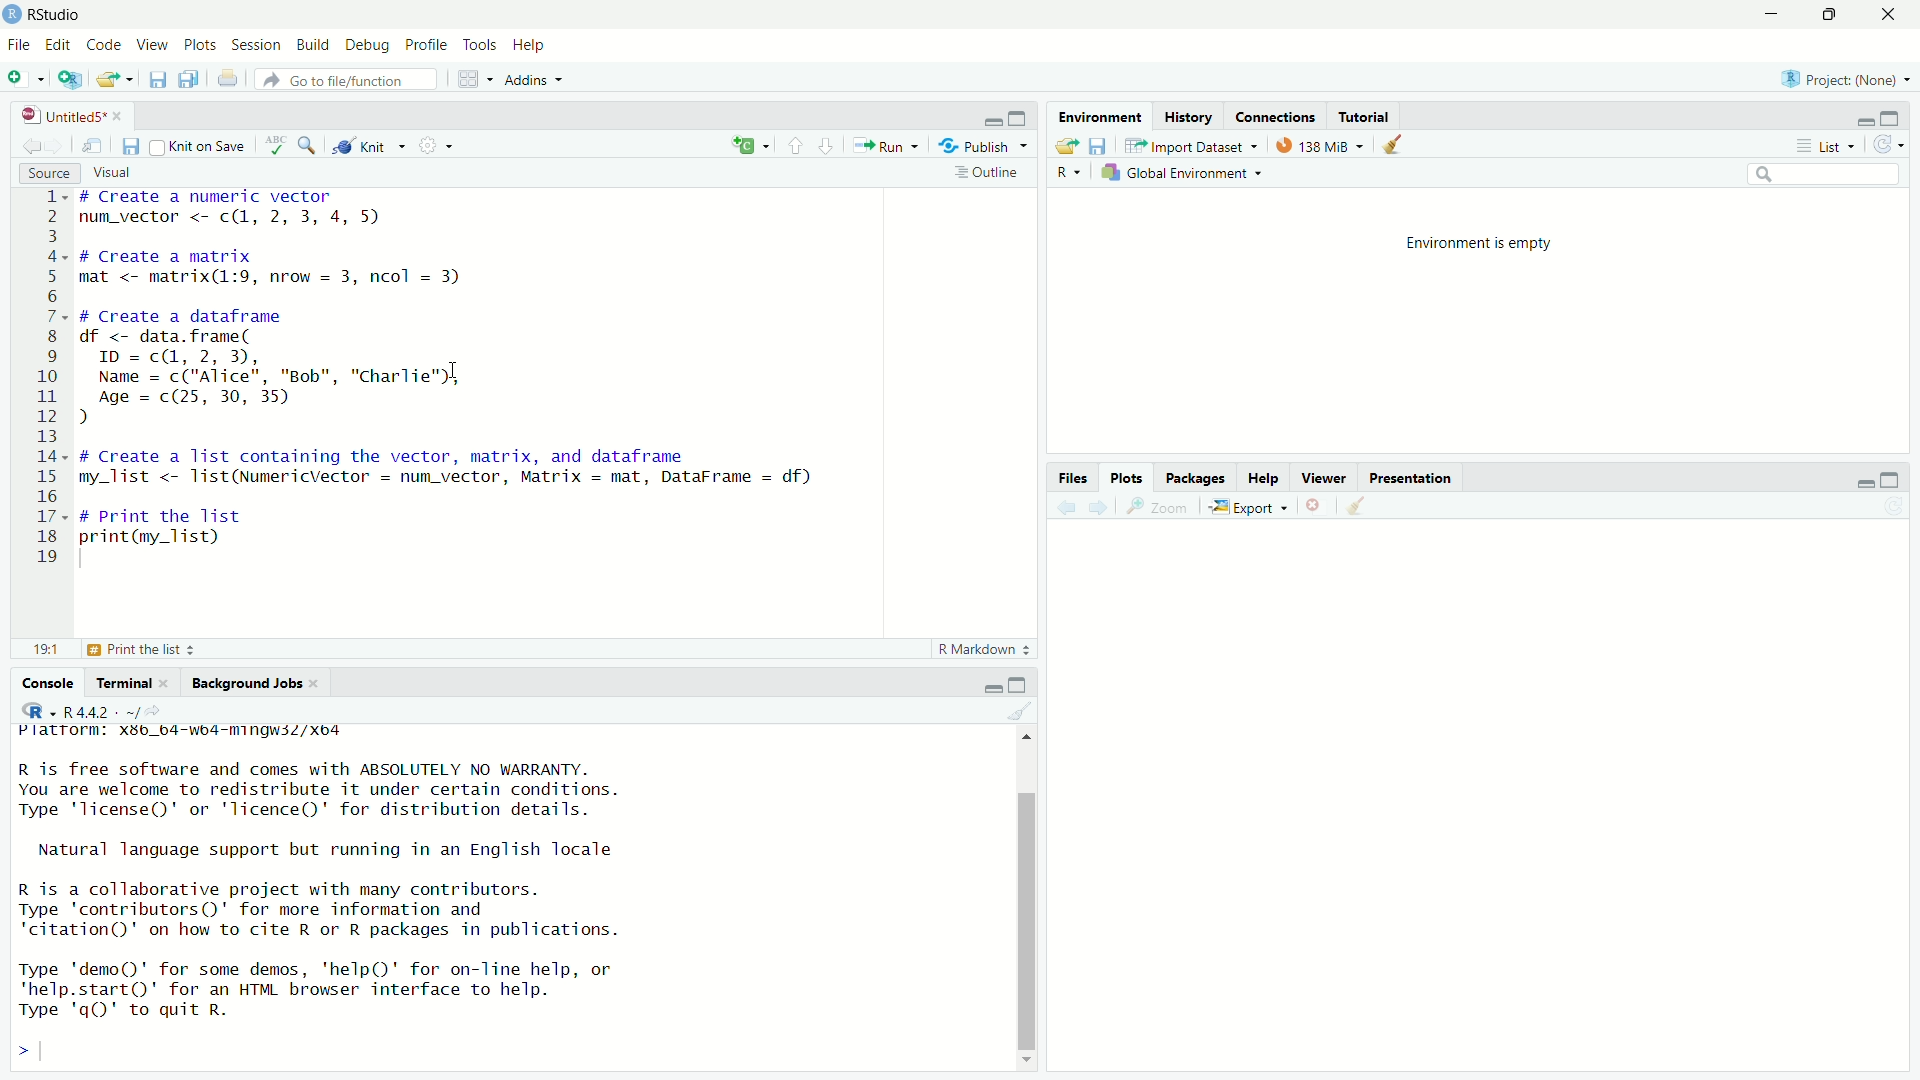 The width and height of the screenshot is (1920, 1080). What do you see at coordinates (148, 649) in the screenshot?
I see `3 Print the list +` at bounding box center [148, 649].